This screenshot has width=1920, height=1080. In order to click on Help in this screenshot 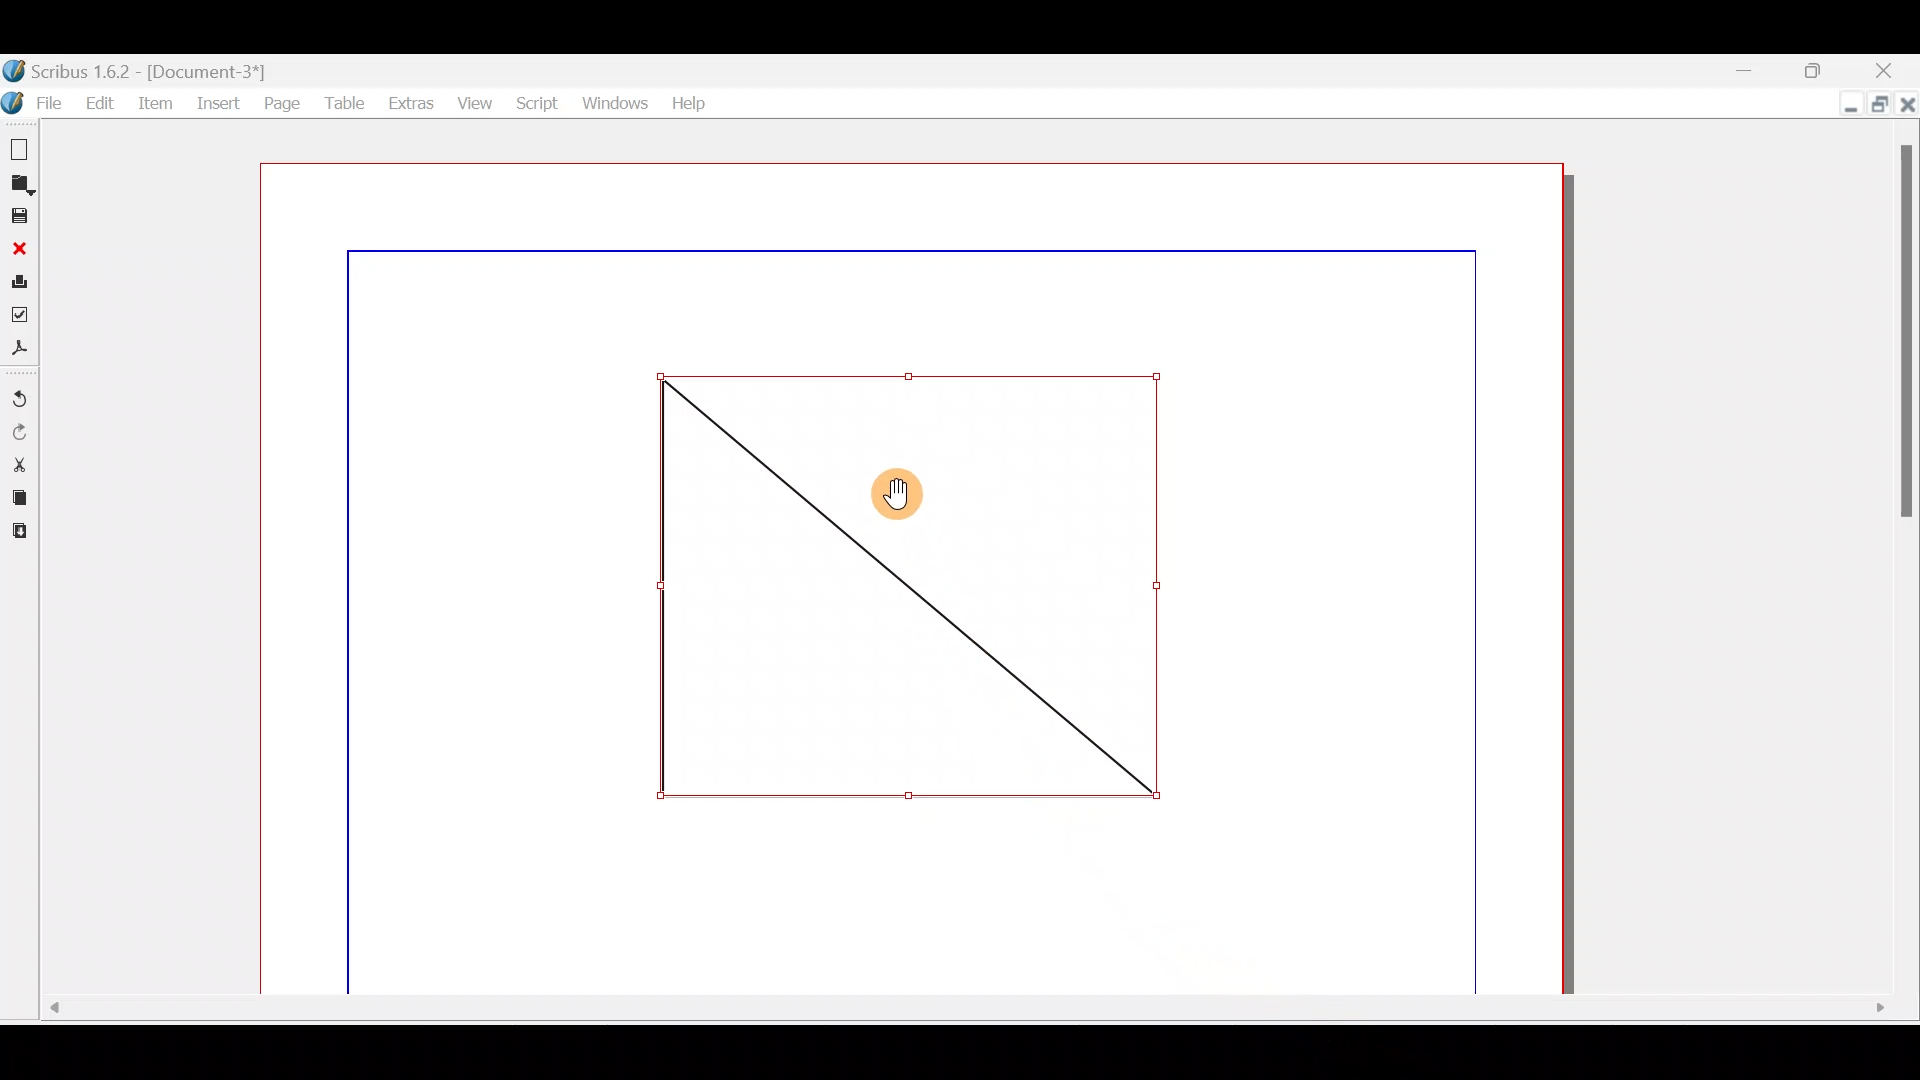, I will do `click(688, 102)`.